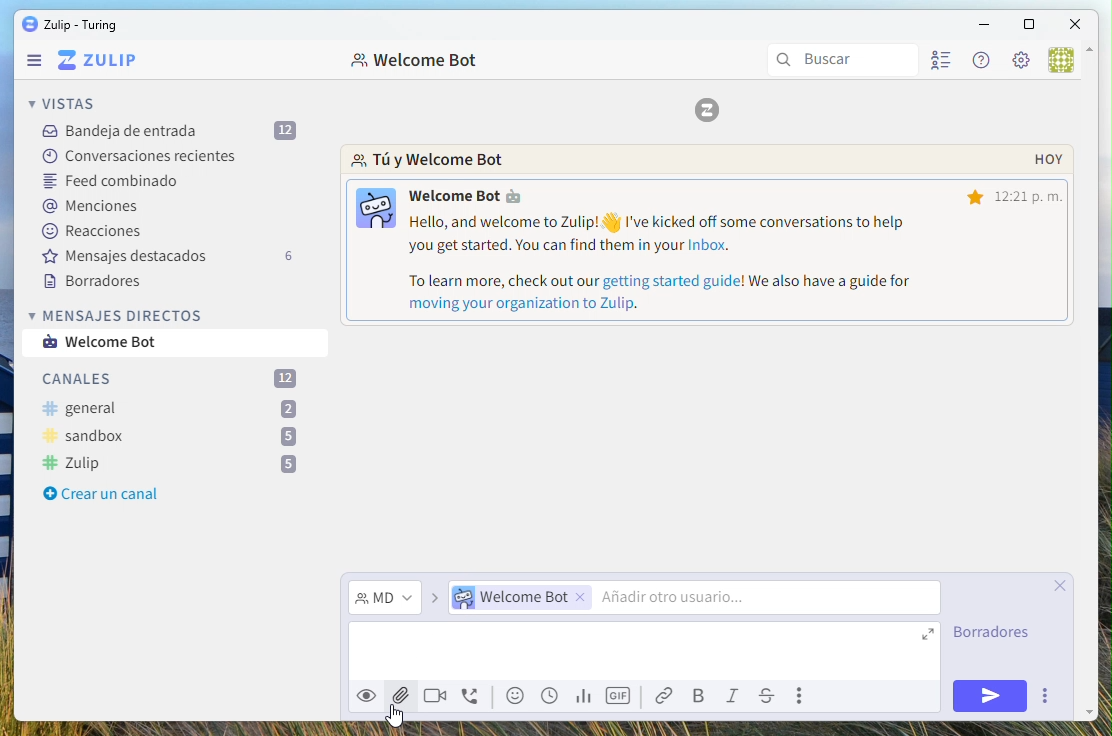 This screenshot has width=1112, height=736. Describe the element at coordinates (97, 495) in the screenshot. I see `Create a channel` at that location.